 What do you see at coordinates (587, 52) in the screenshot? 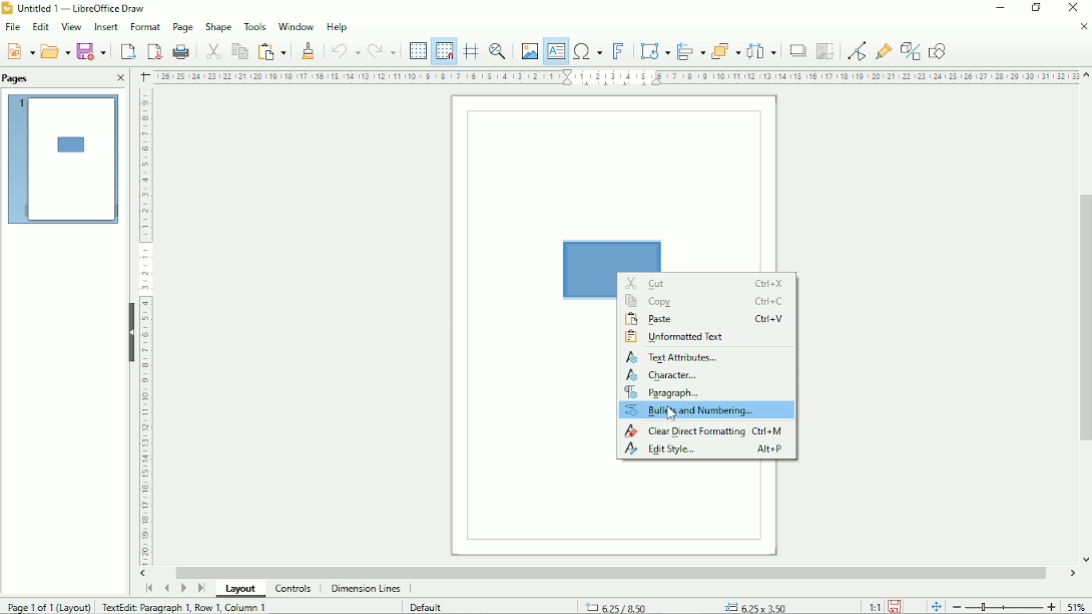
I see `Insert special characters` at bounding box center [587, 52].